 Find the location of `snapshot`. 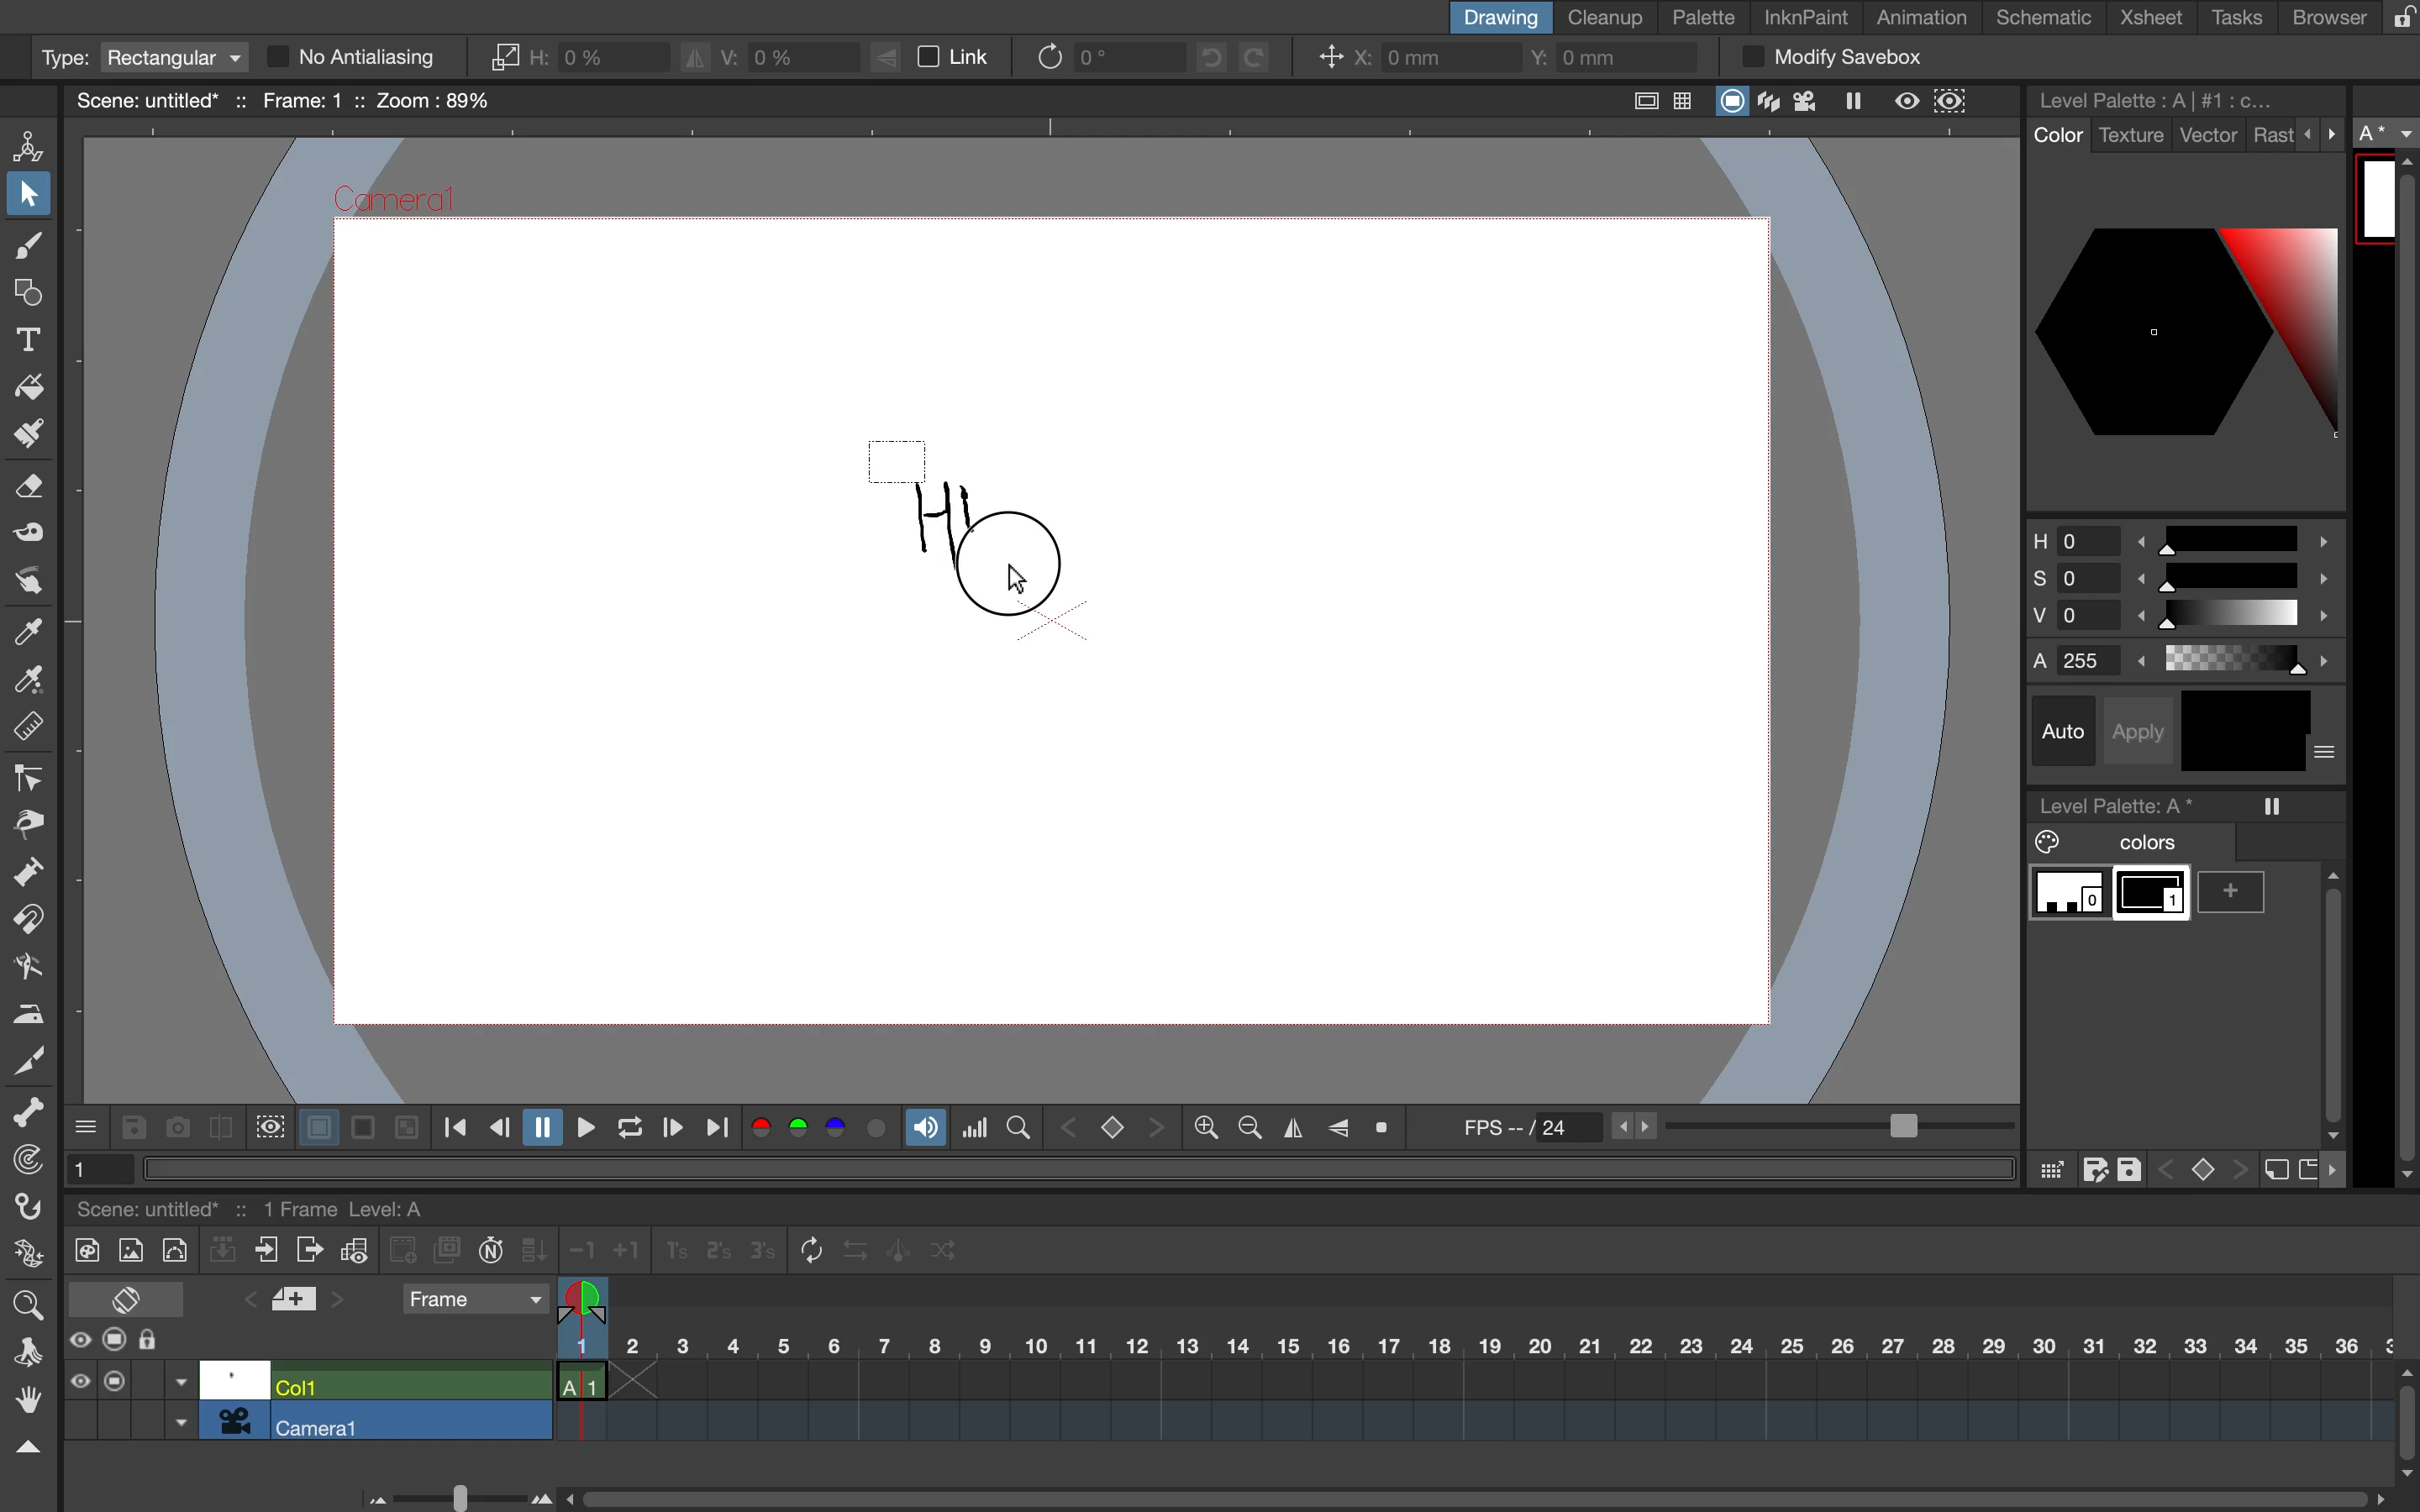

snapshot is located at coordinates (174, 1126).